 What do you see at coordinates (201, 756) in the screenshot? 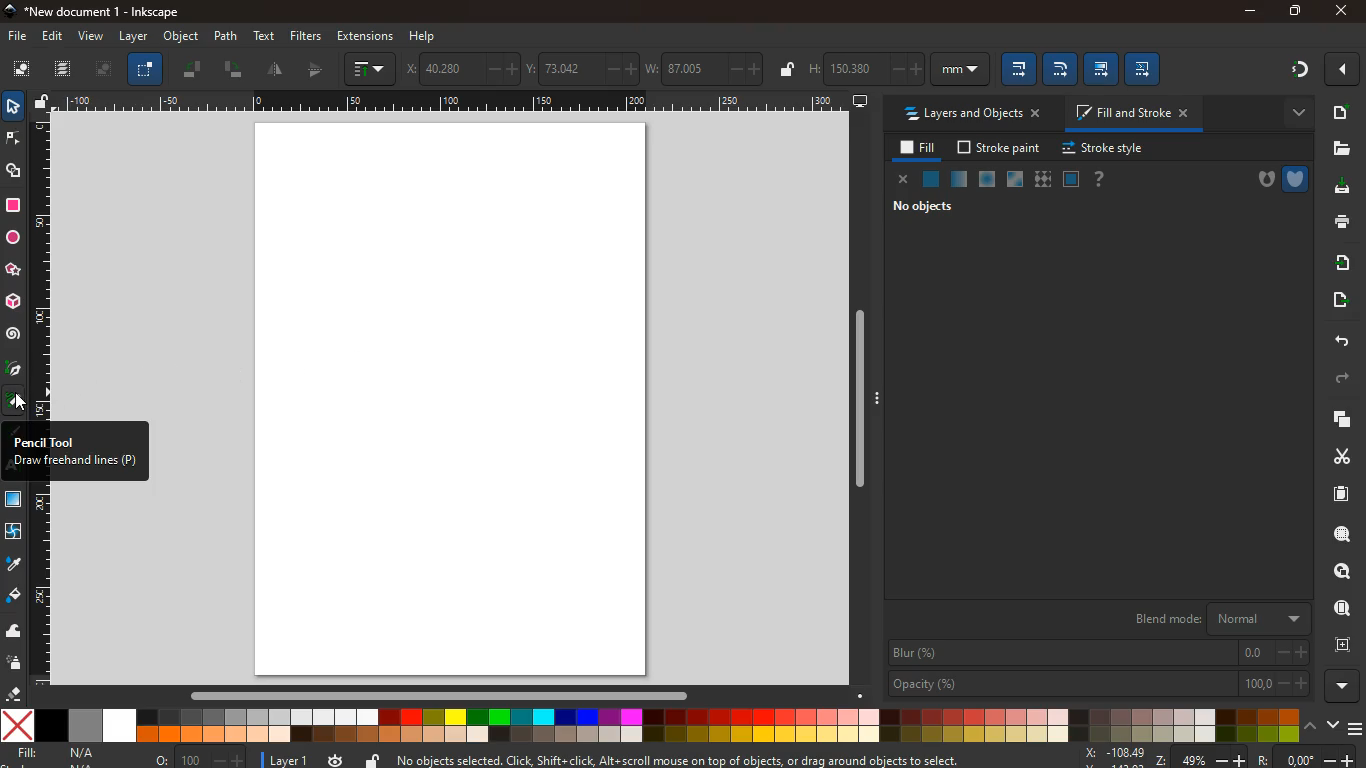
I see `zoom` at bounding box center [201, 756].